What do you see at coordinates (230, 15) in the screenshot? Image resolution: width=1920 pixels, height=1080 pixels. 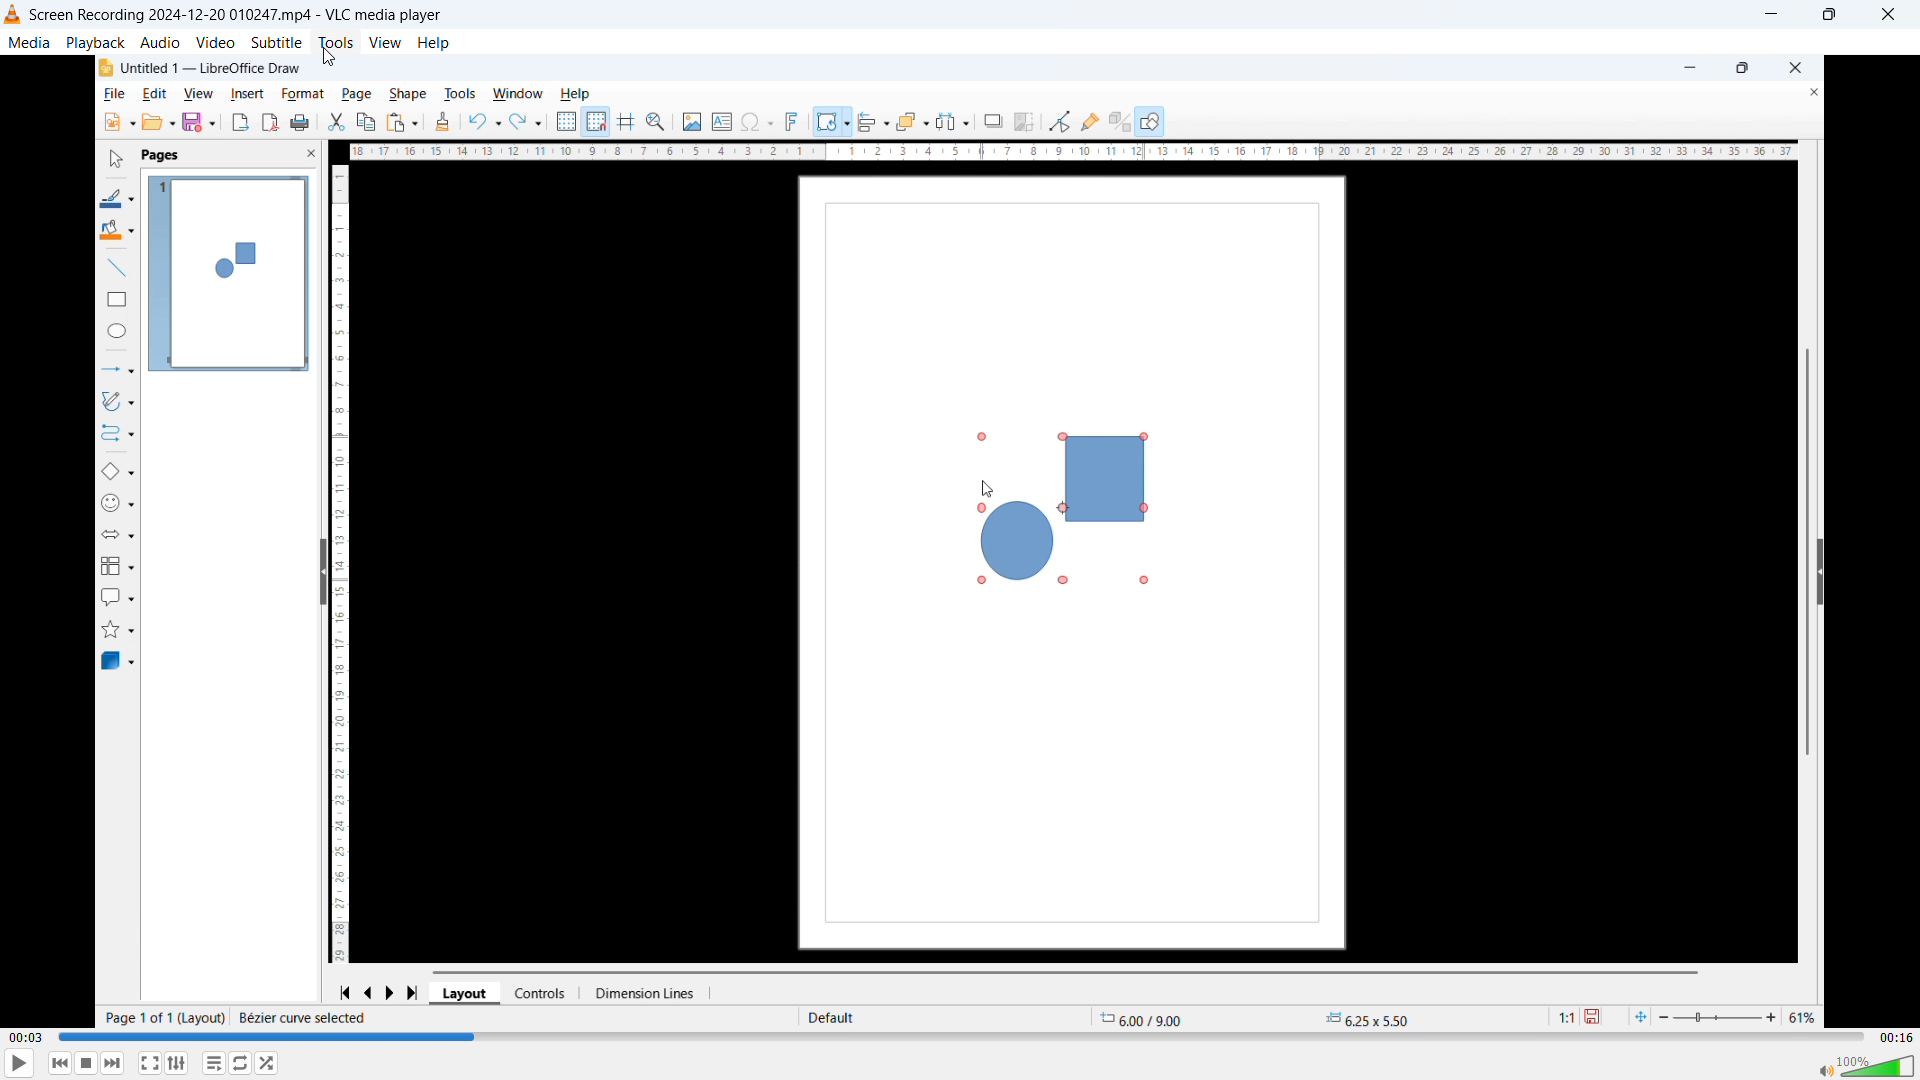 I see `Screen Recording 2024-12-20 010247.mp4 - VLC media player` at bounding box center [230, 15].